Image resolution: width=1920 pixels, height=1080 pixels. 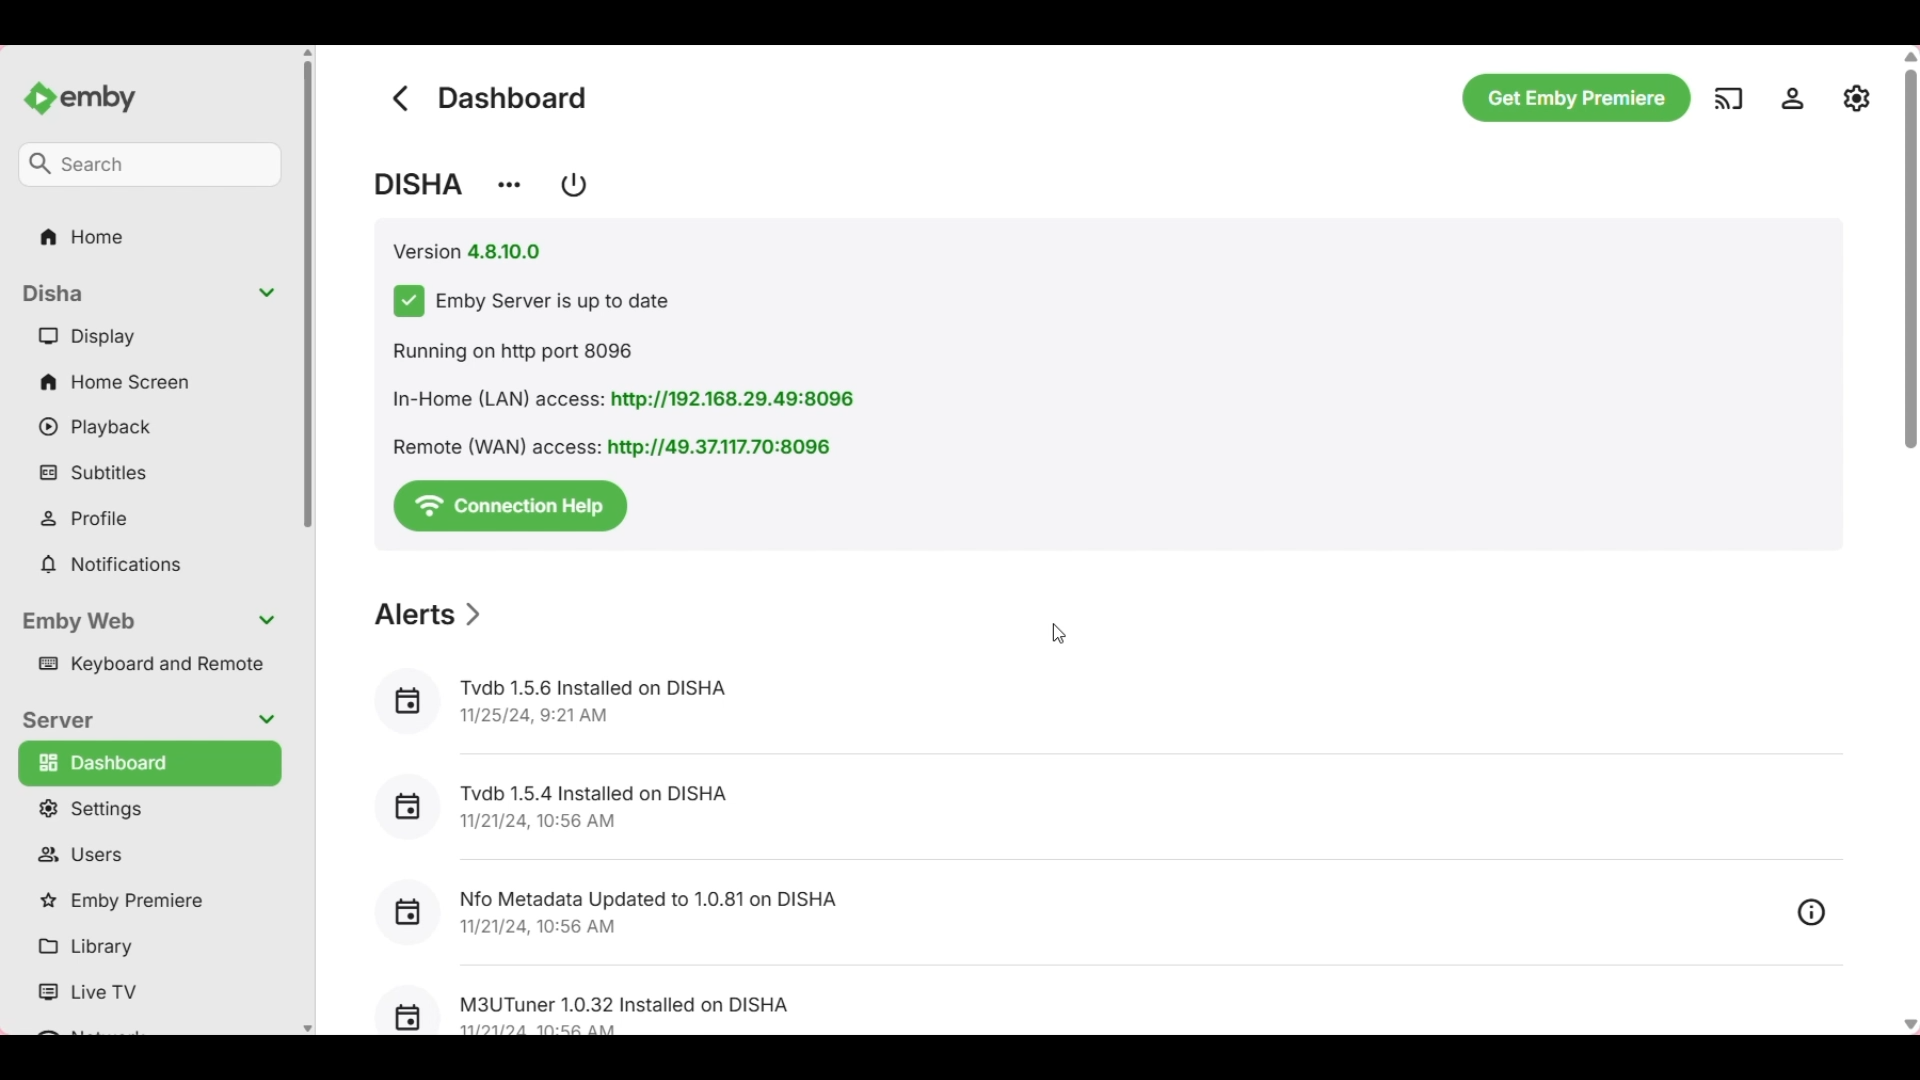 I want to click on Overview of respective listed alert, so click(x=1812, y=911).